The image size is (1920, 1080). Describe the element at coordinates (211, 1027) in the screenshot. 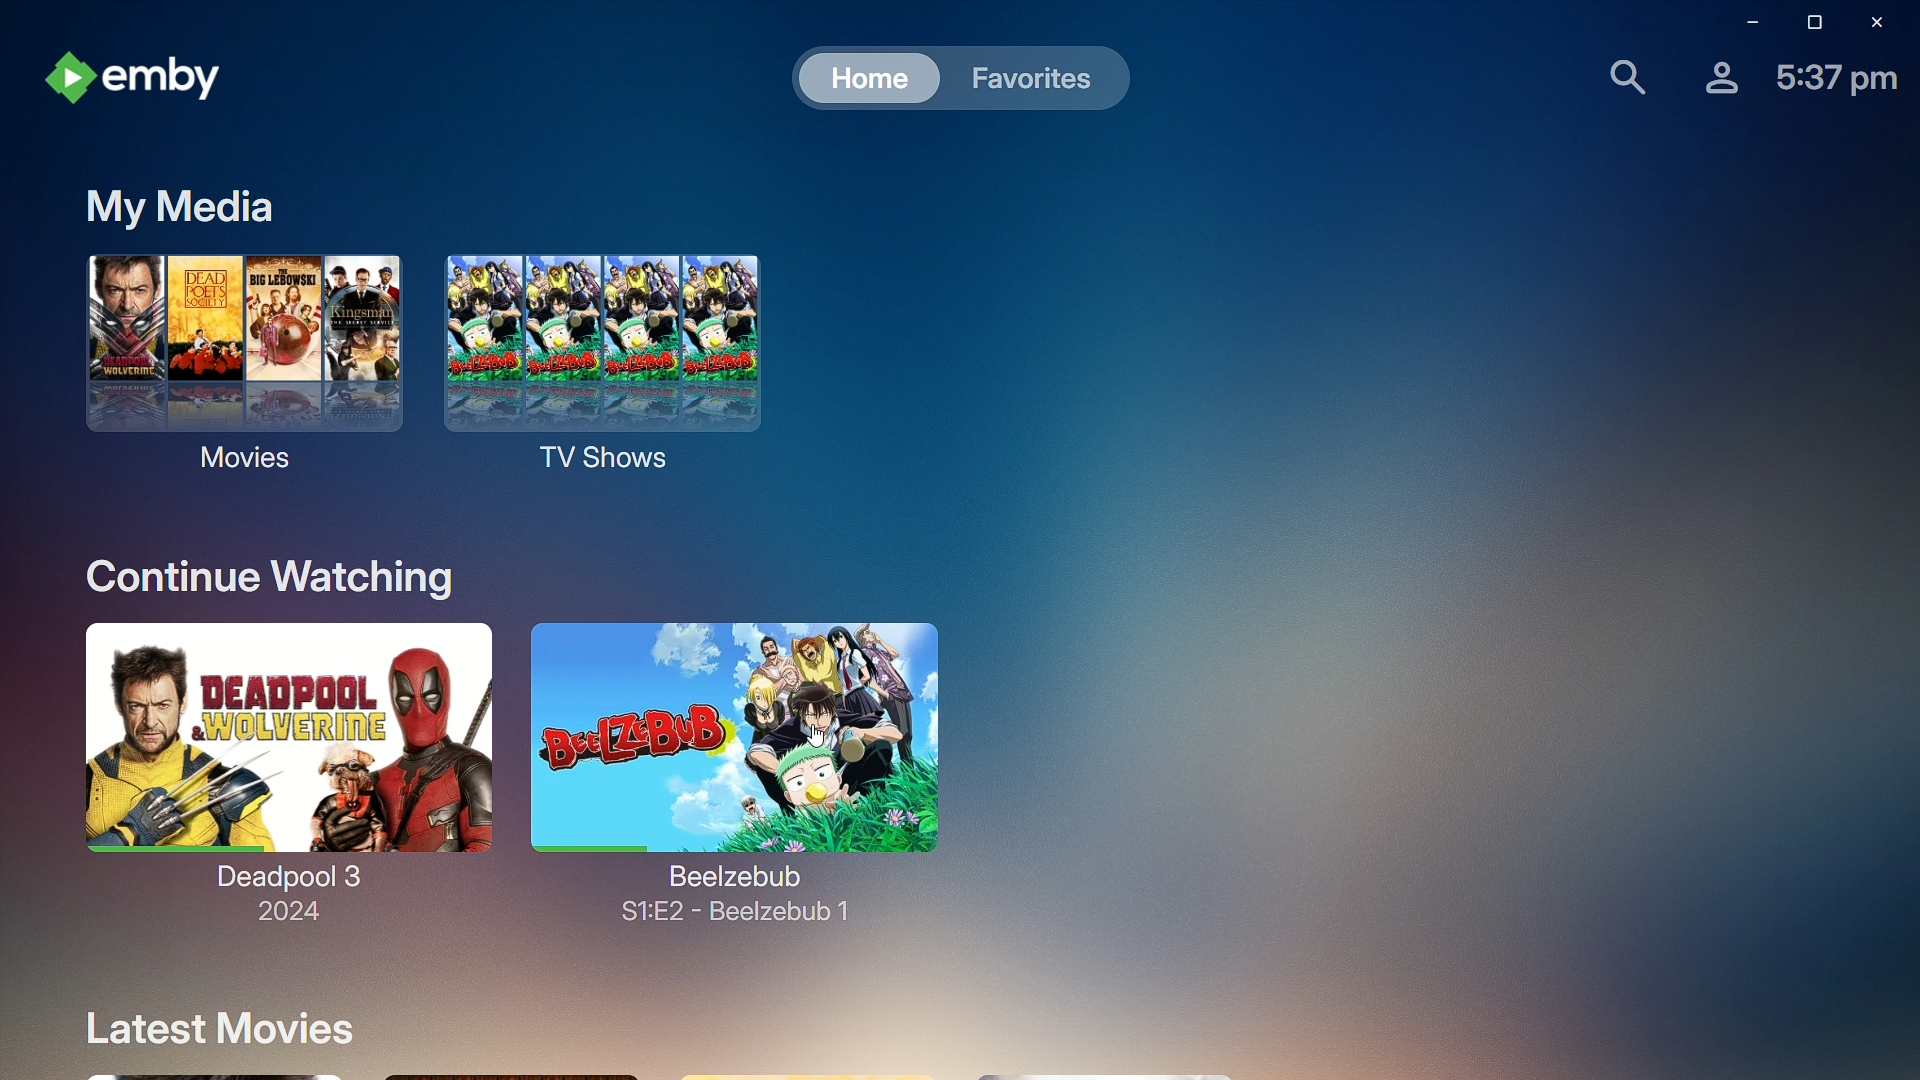

I see `Latest Movies` at that location.